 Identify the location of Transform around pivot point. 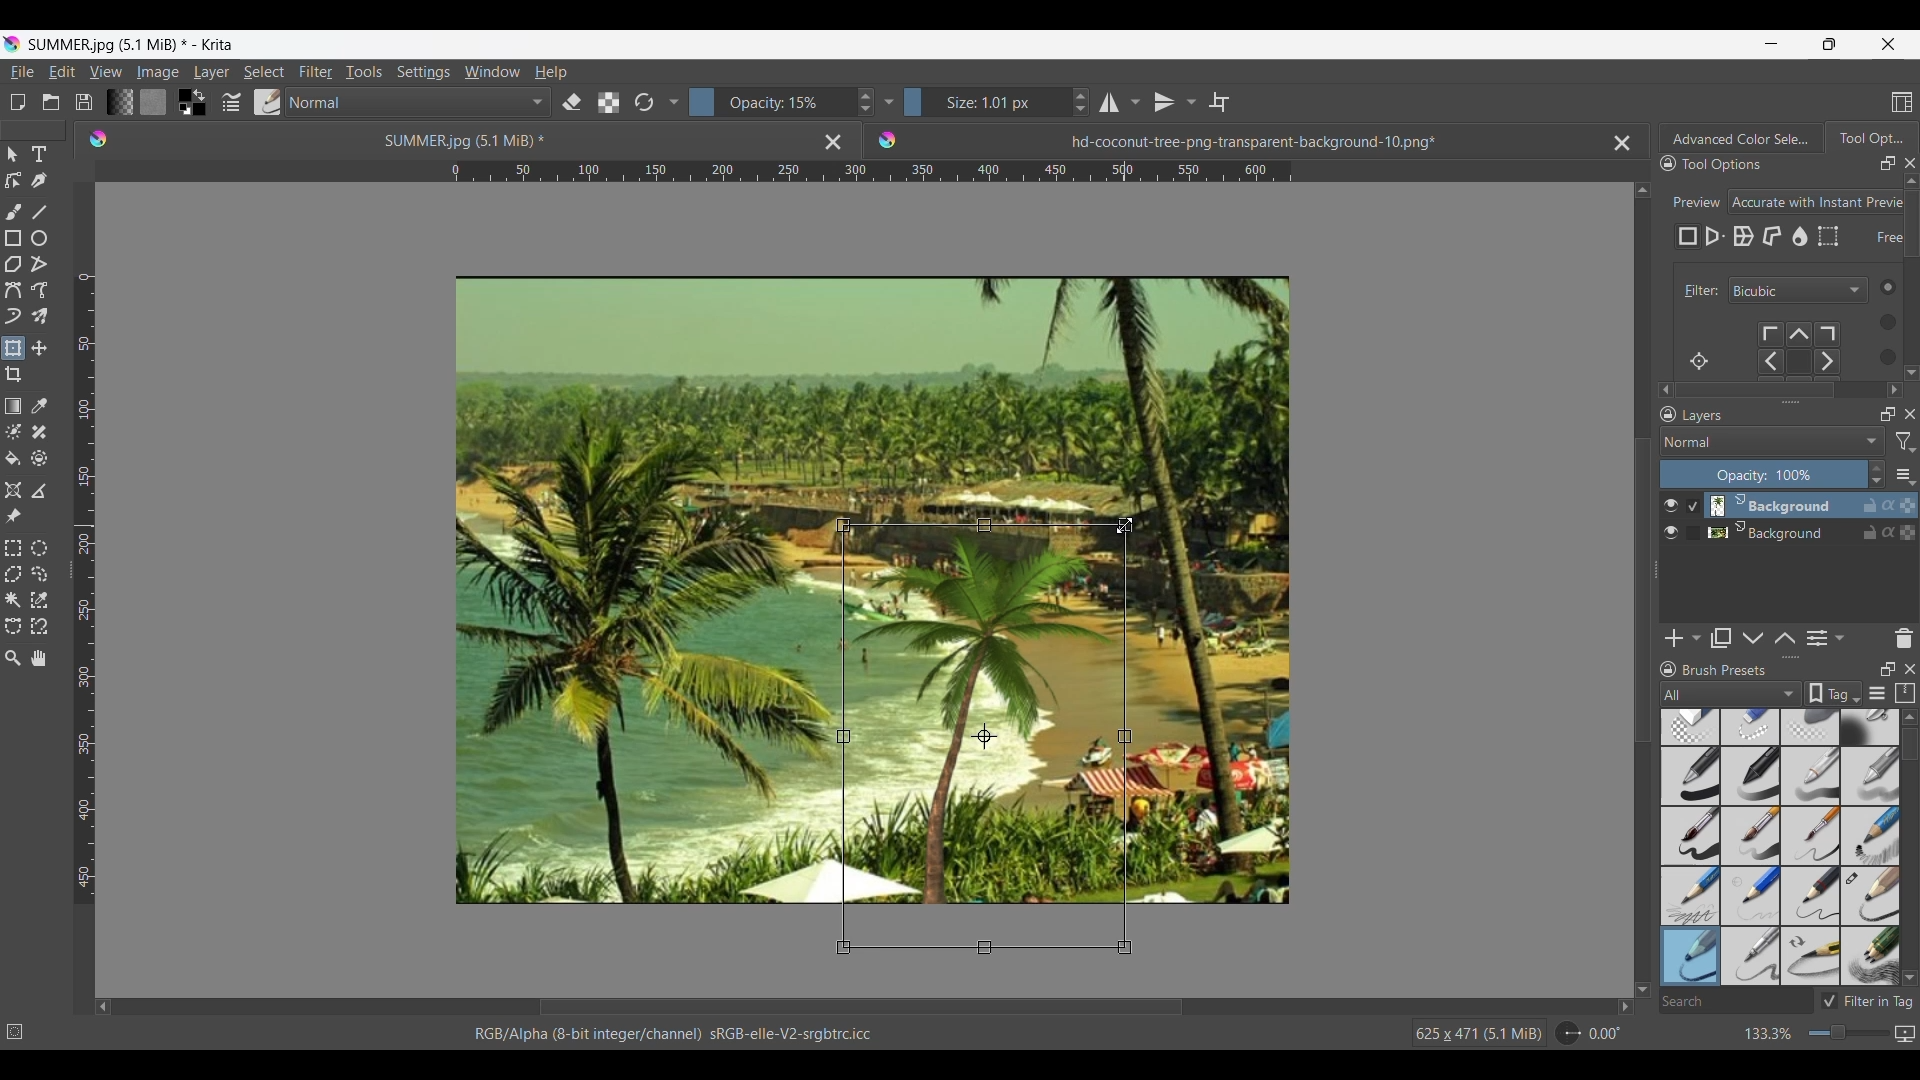
(1699, 361).